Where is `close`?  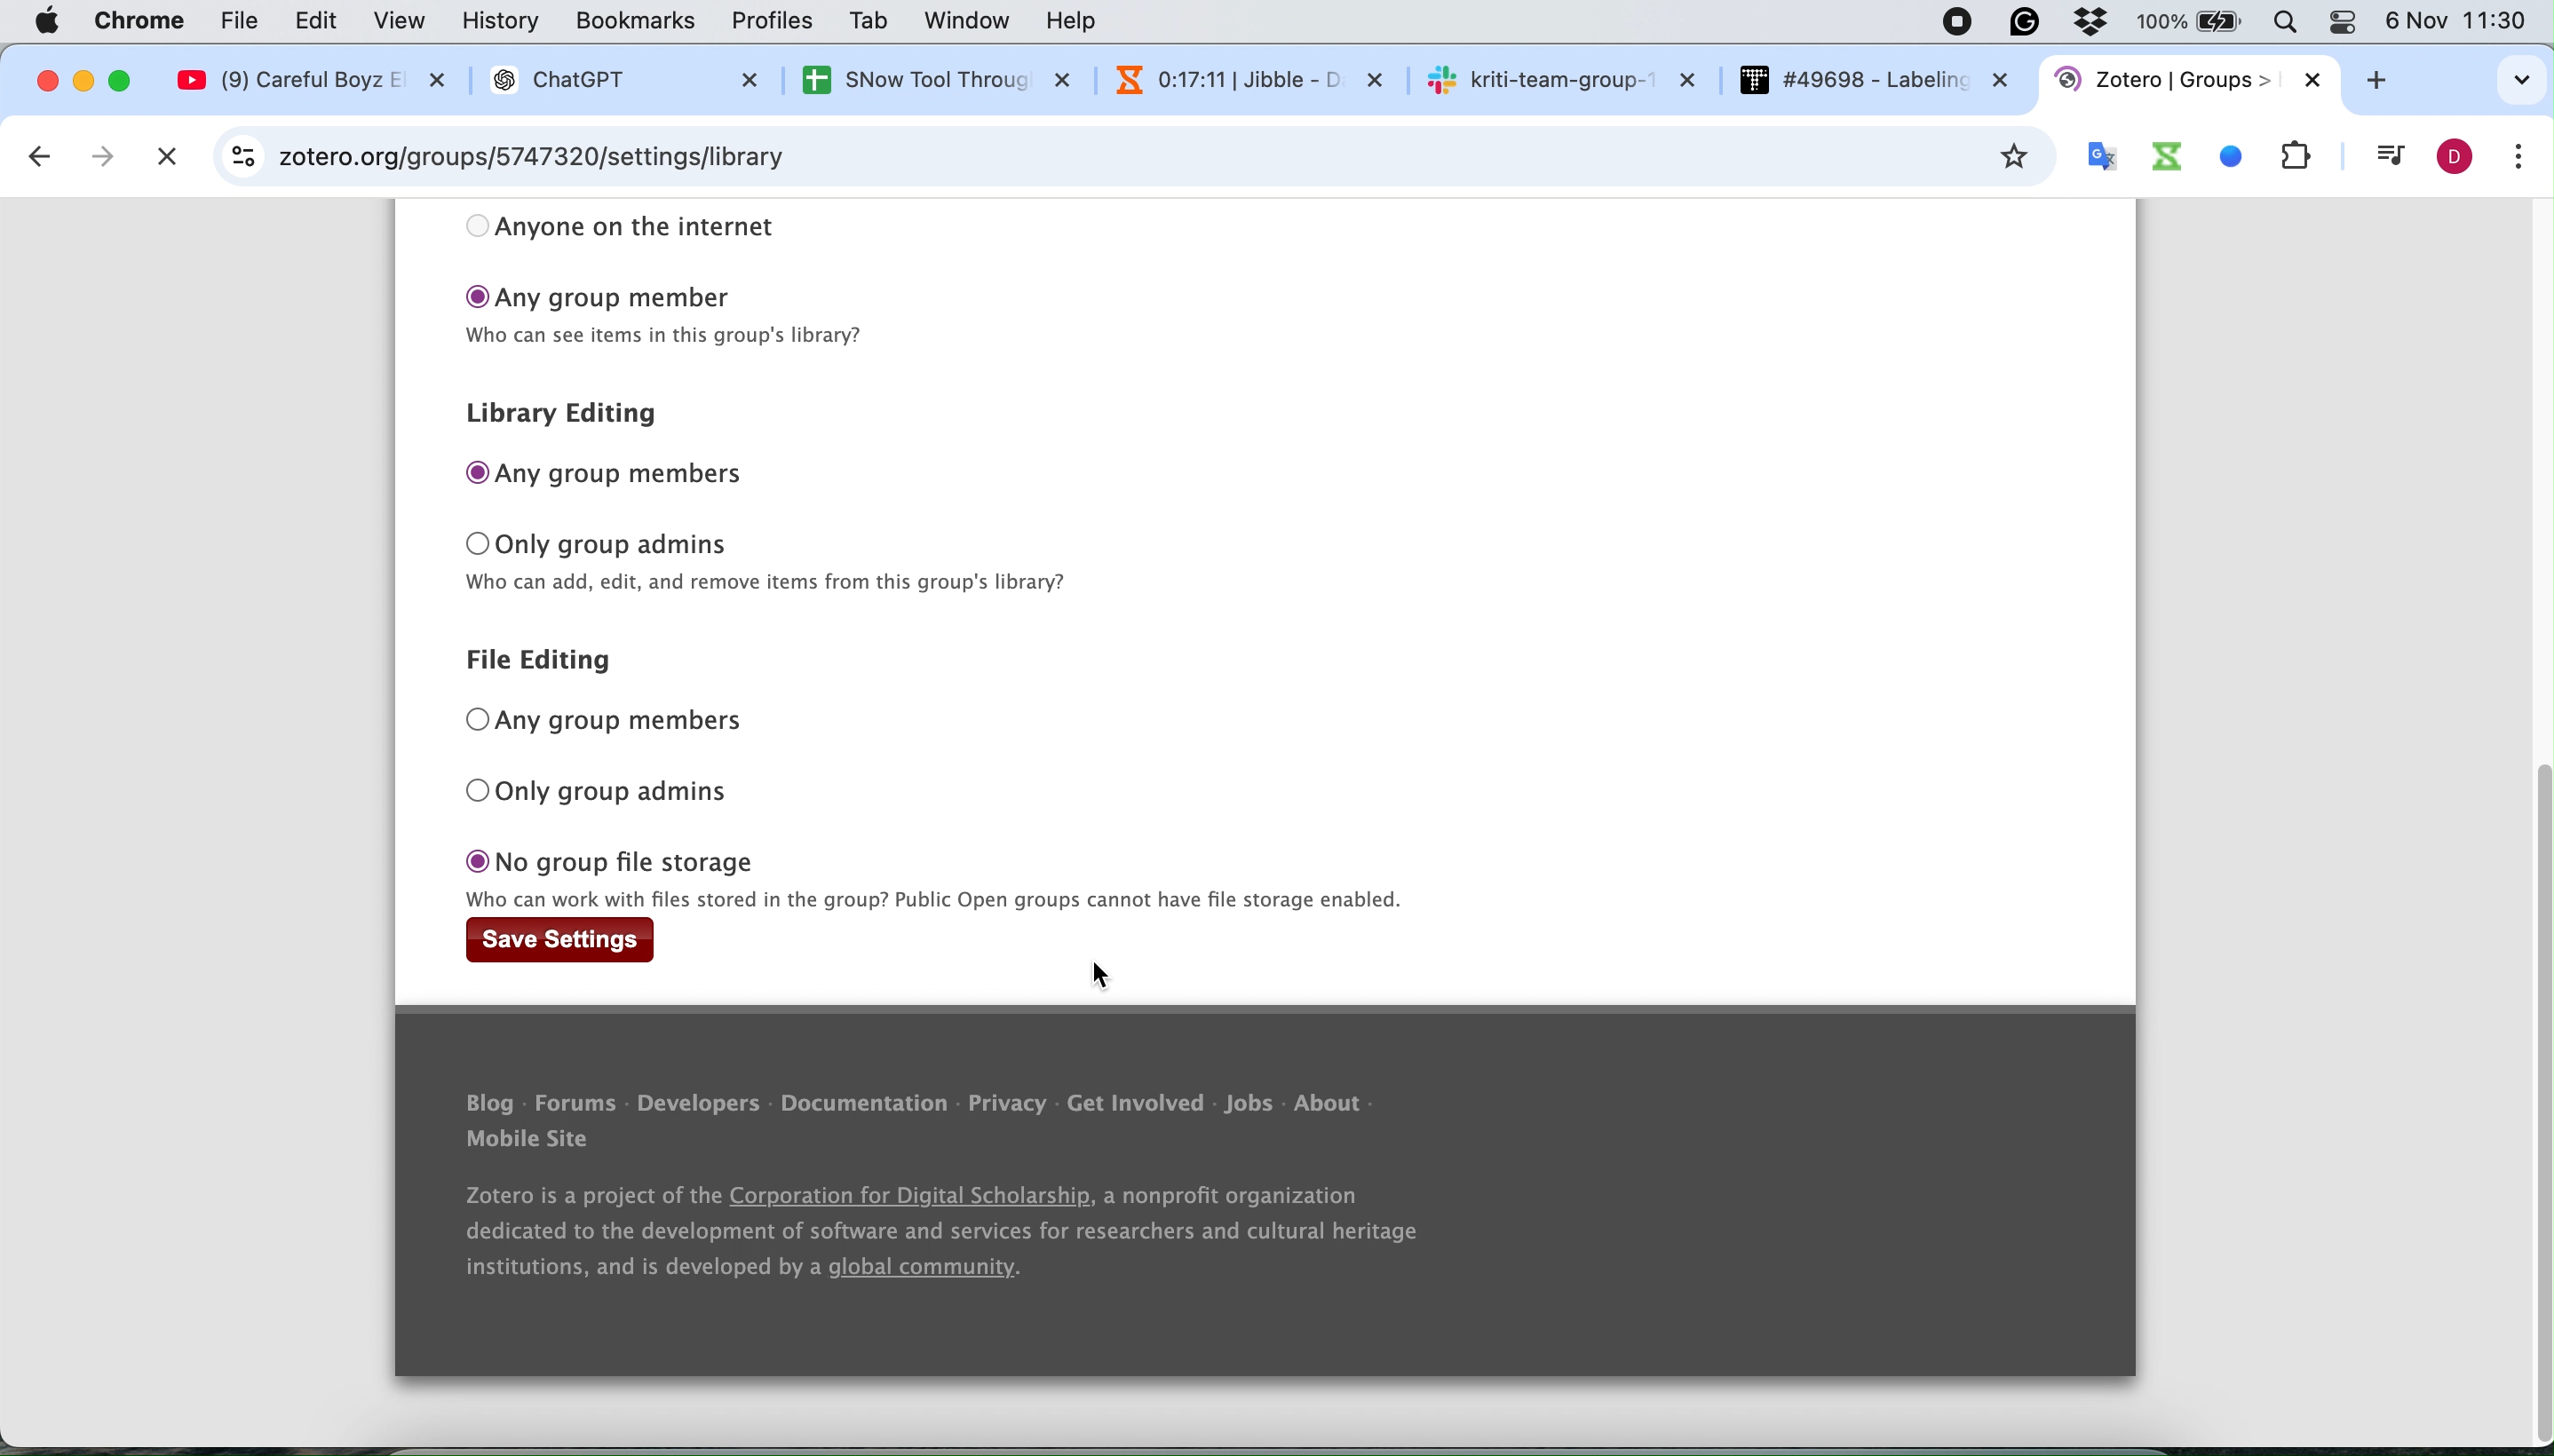 close is located at coordinates (44, 81).